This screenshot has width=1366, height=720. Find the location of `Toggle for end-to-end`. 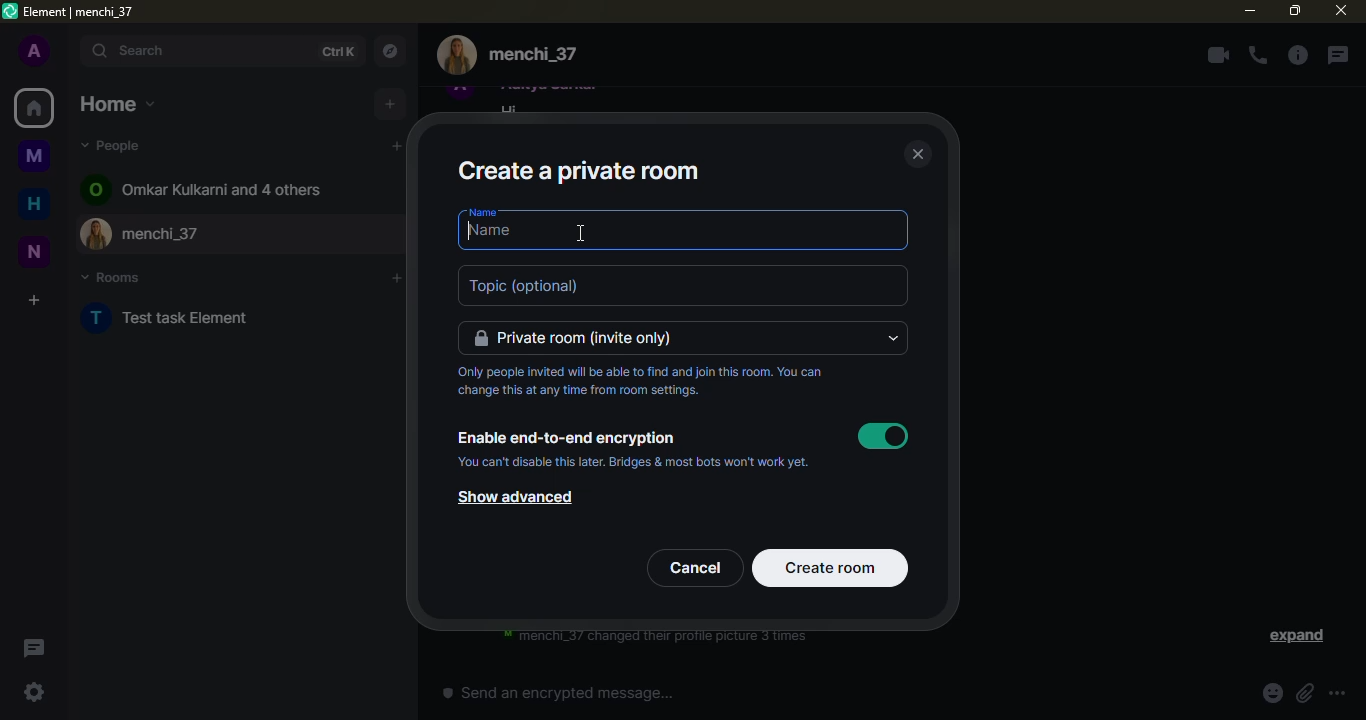

Toggle for end-to-end is located at coordinates (883, 436).